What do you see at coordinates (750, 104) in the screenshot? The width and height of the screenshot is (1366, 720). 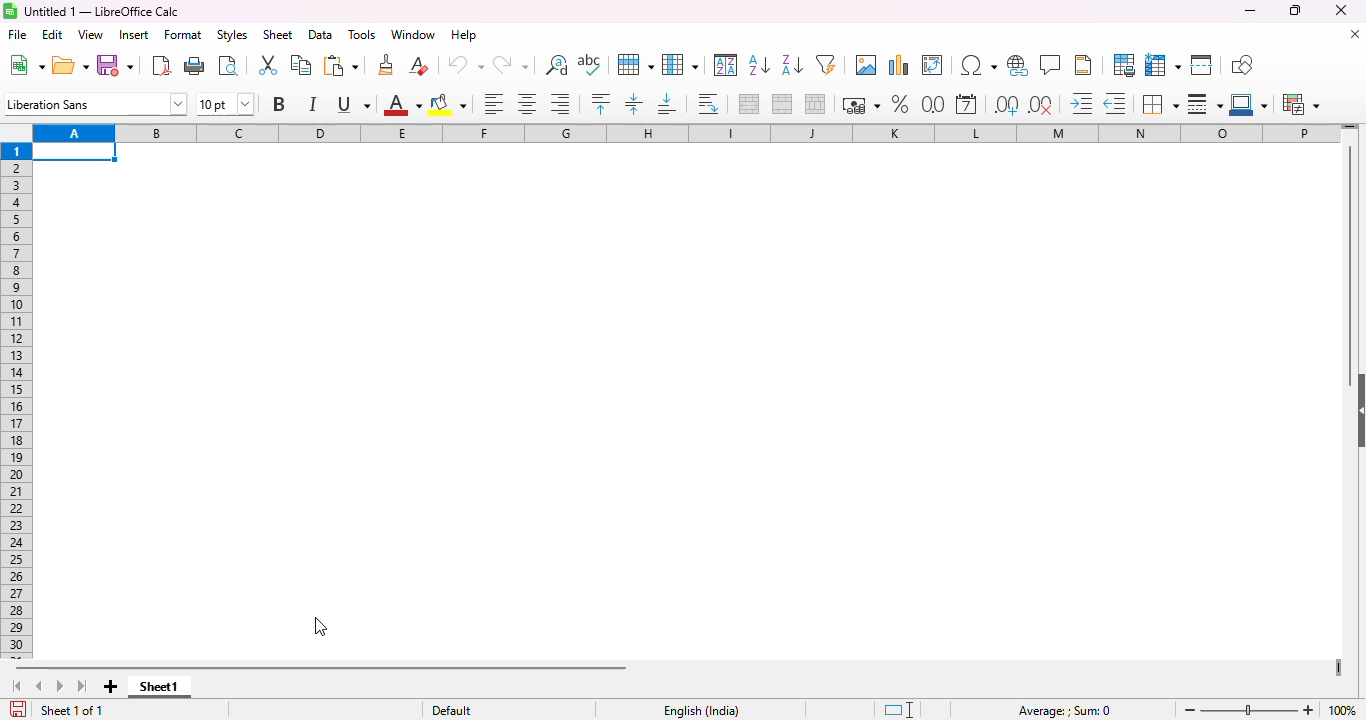 I see `merge and center or unmerge cells depending on the current toggle state` at bounding box center [750, 104].